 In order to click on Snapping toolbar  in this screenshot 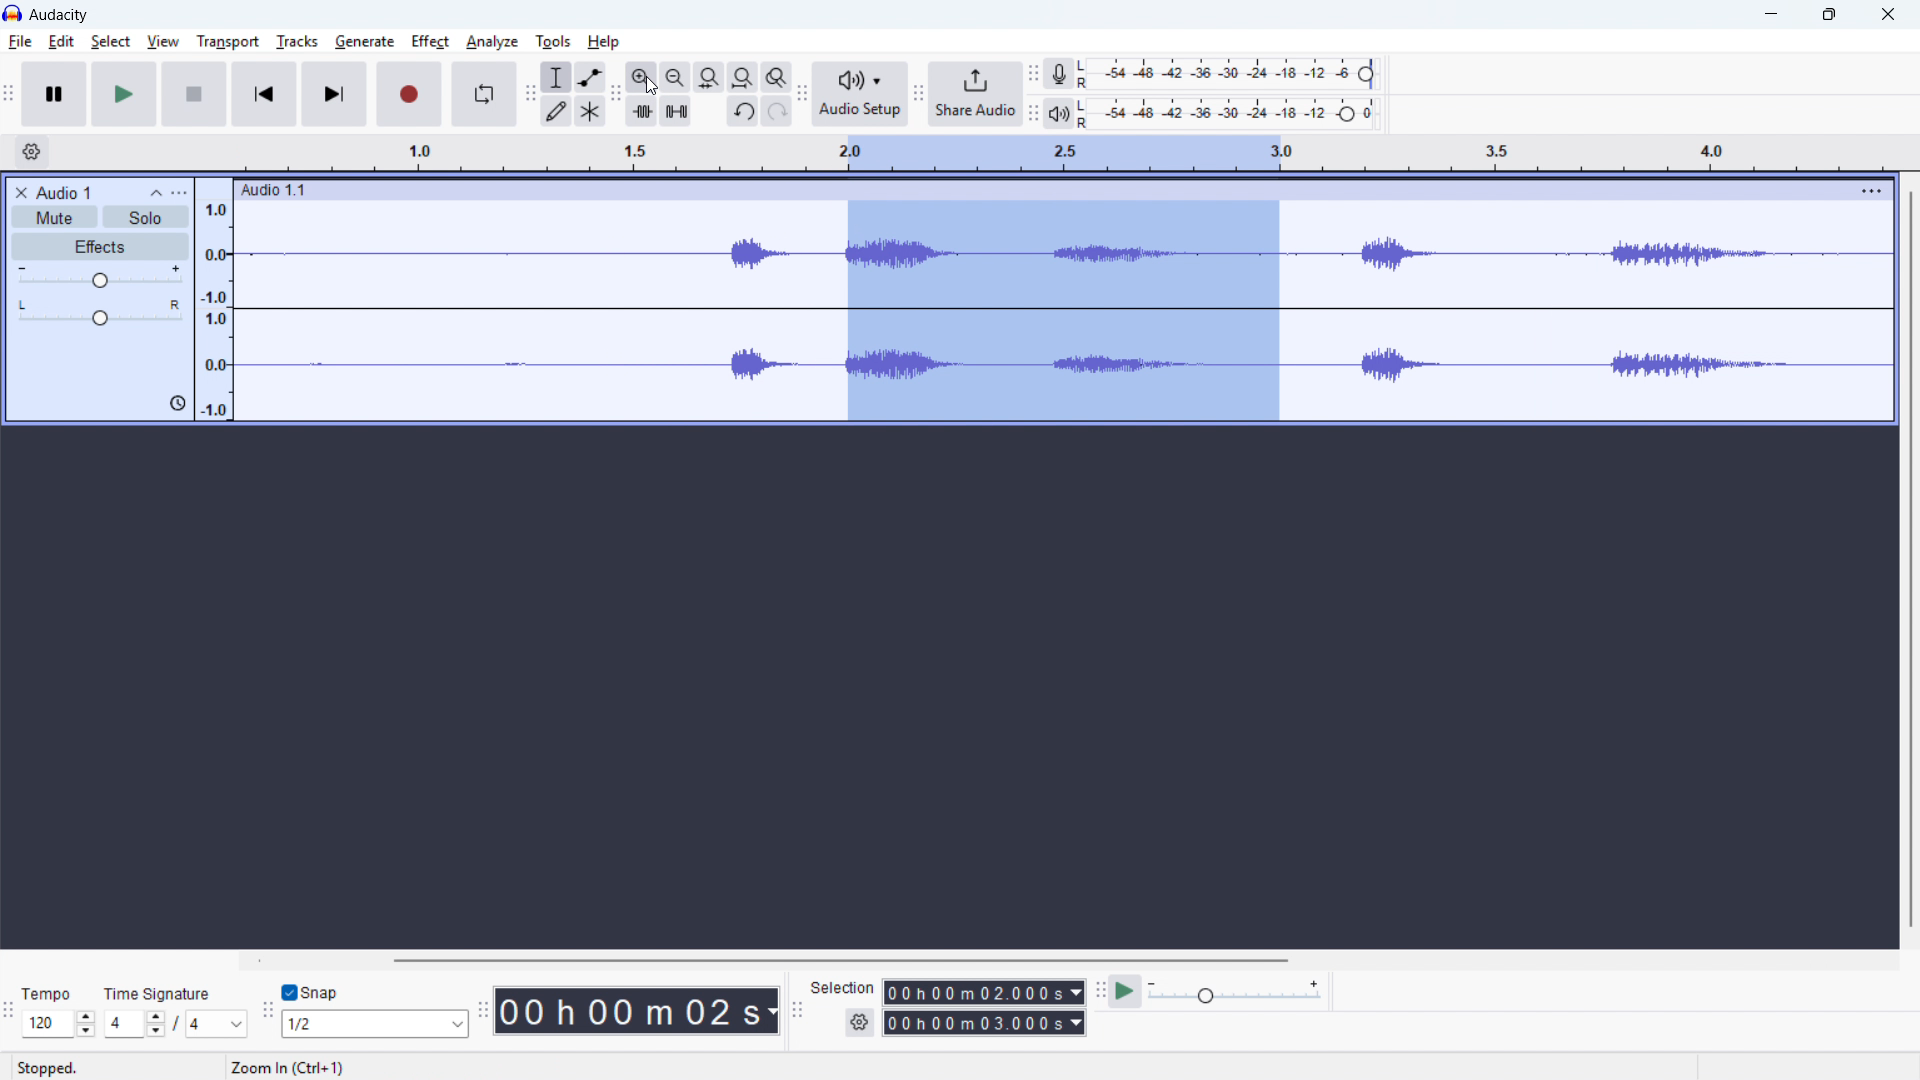, I will do `click(268, 1014)`.